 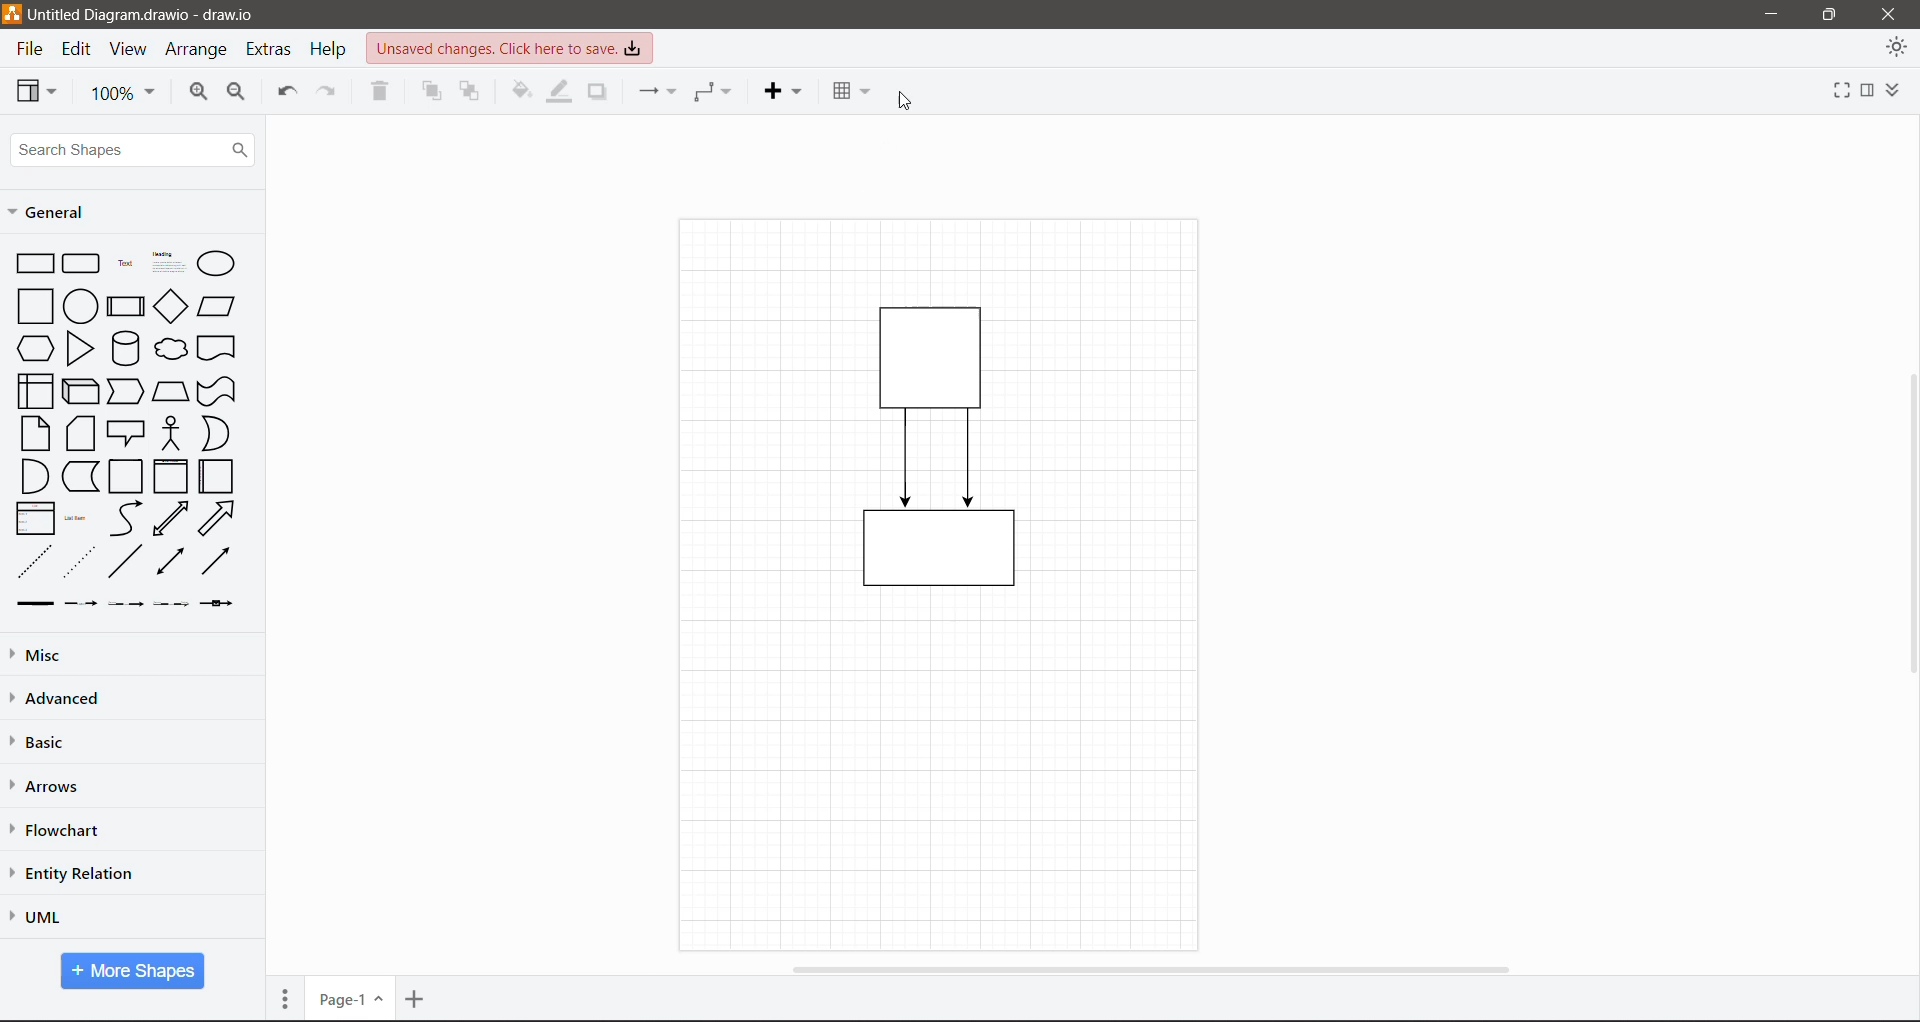 What do you see at coordinates (31, 604) in the screenshot?
I see `link` at bounding box center [31, 604].